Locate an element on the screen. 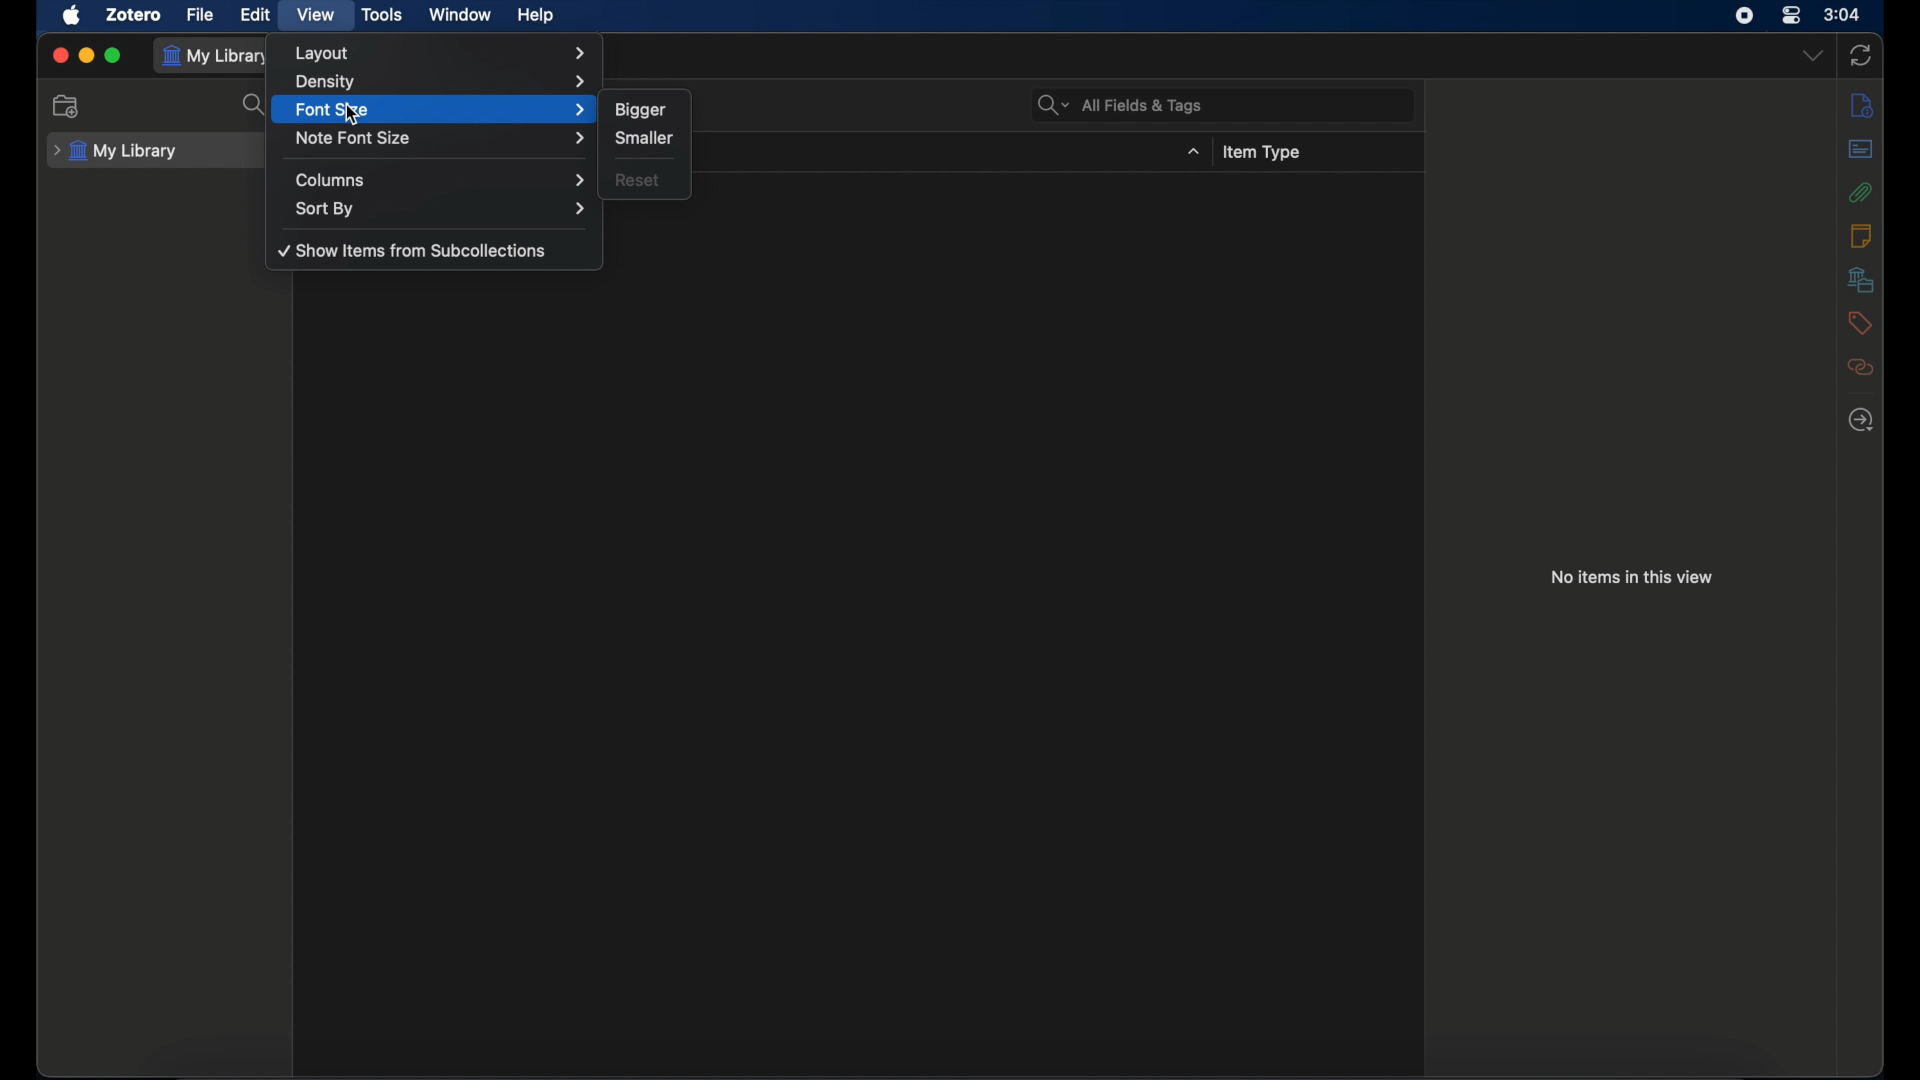 This screenshot has width=1920, height=1080. all fields & tags is located at coordinates (1121, 105).